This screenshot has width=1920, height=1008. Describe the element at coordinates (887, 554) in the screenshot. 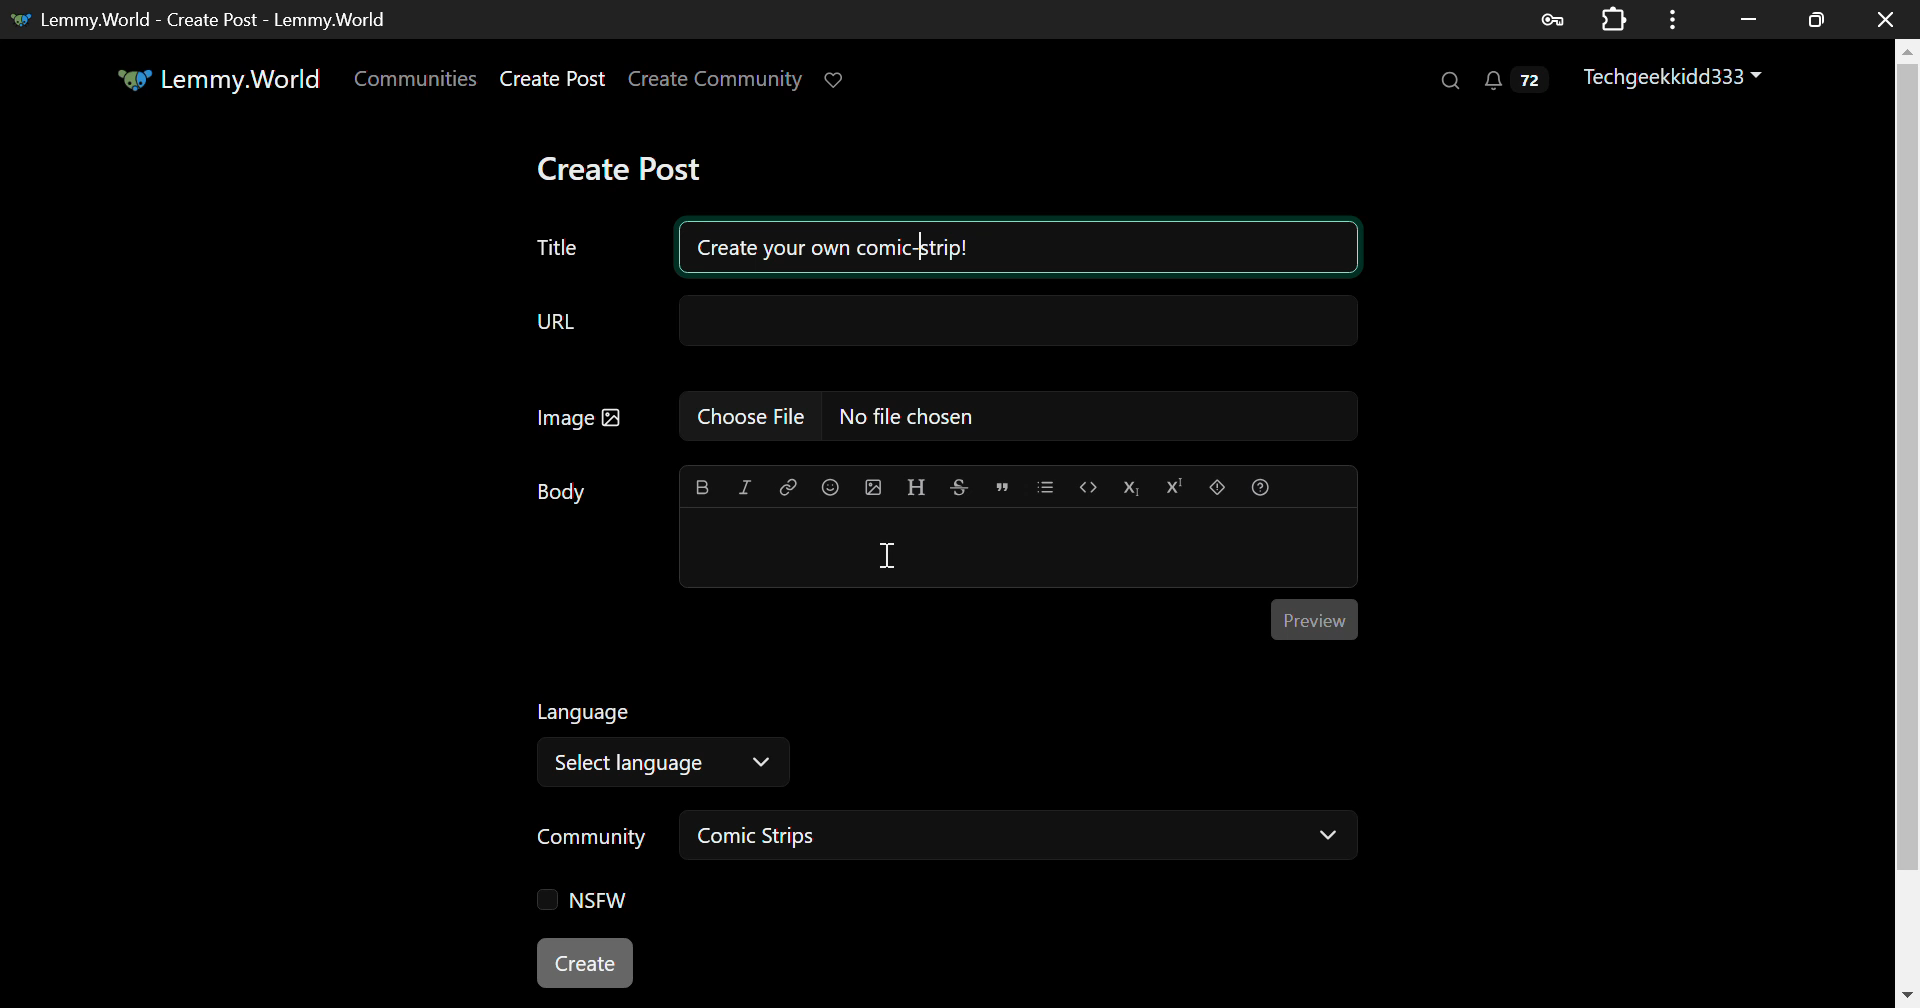

I see `Cursor on Post Body Field` at that location.